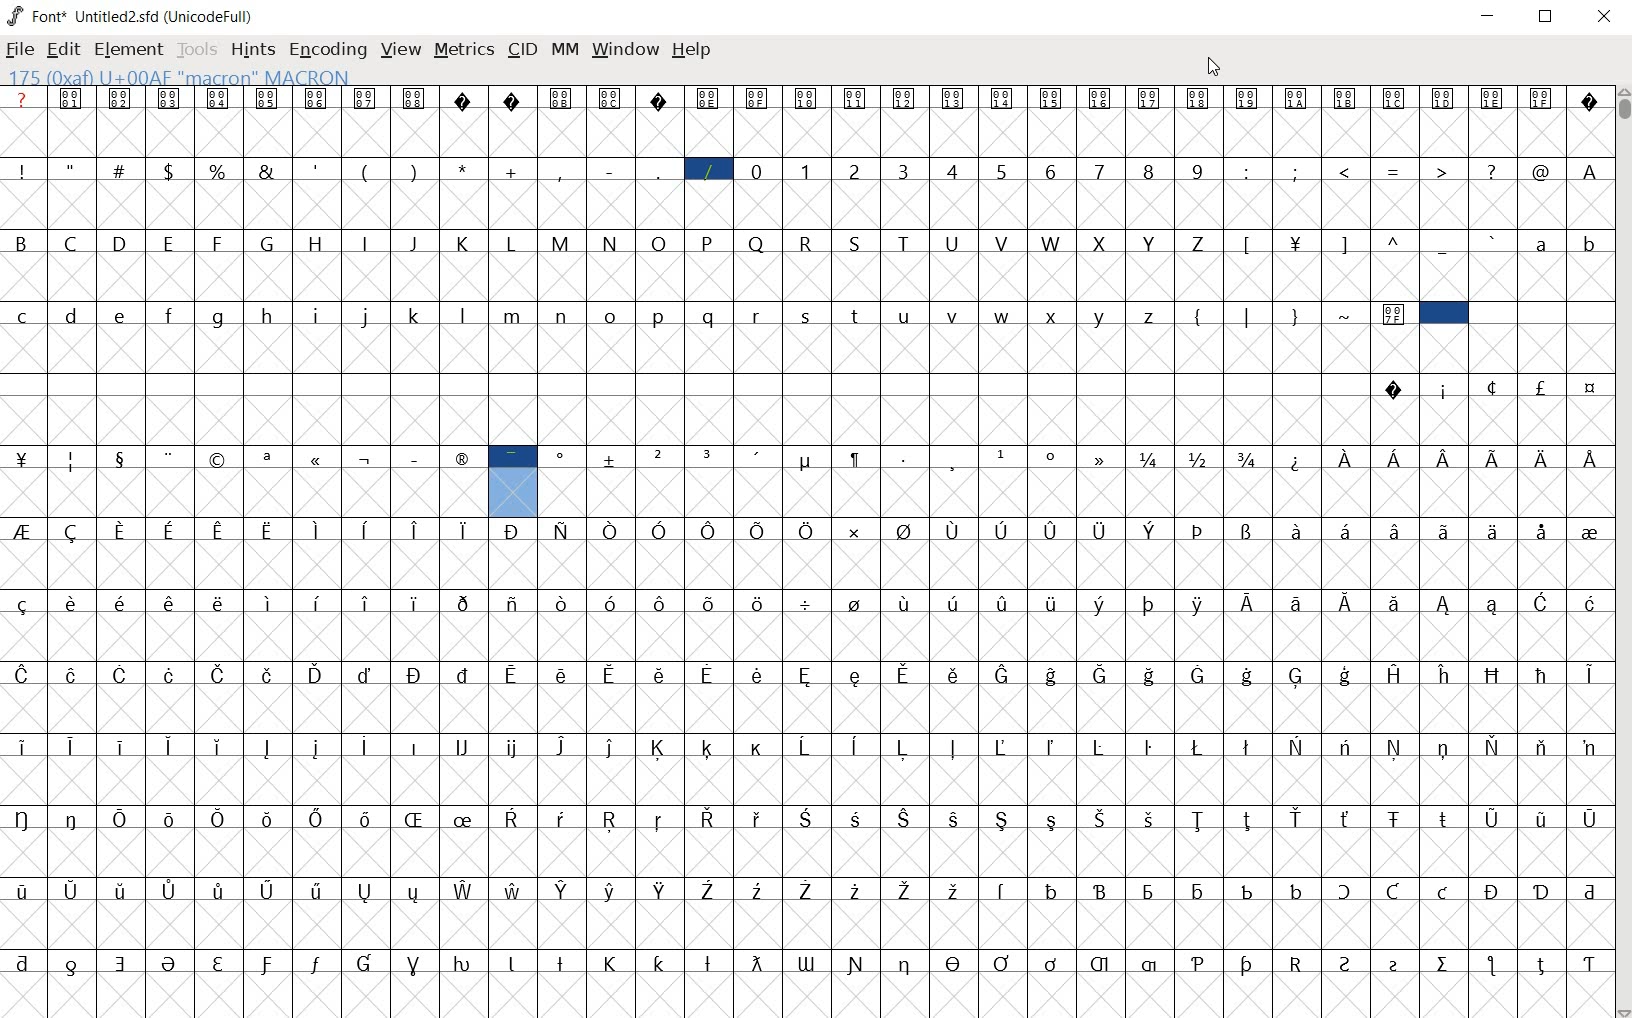  Describe the element at coordinates (584, 339) in the screenshot. I see `alphabets` at that location.